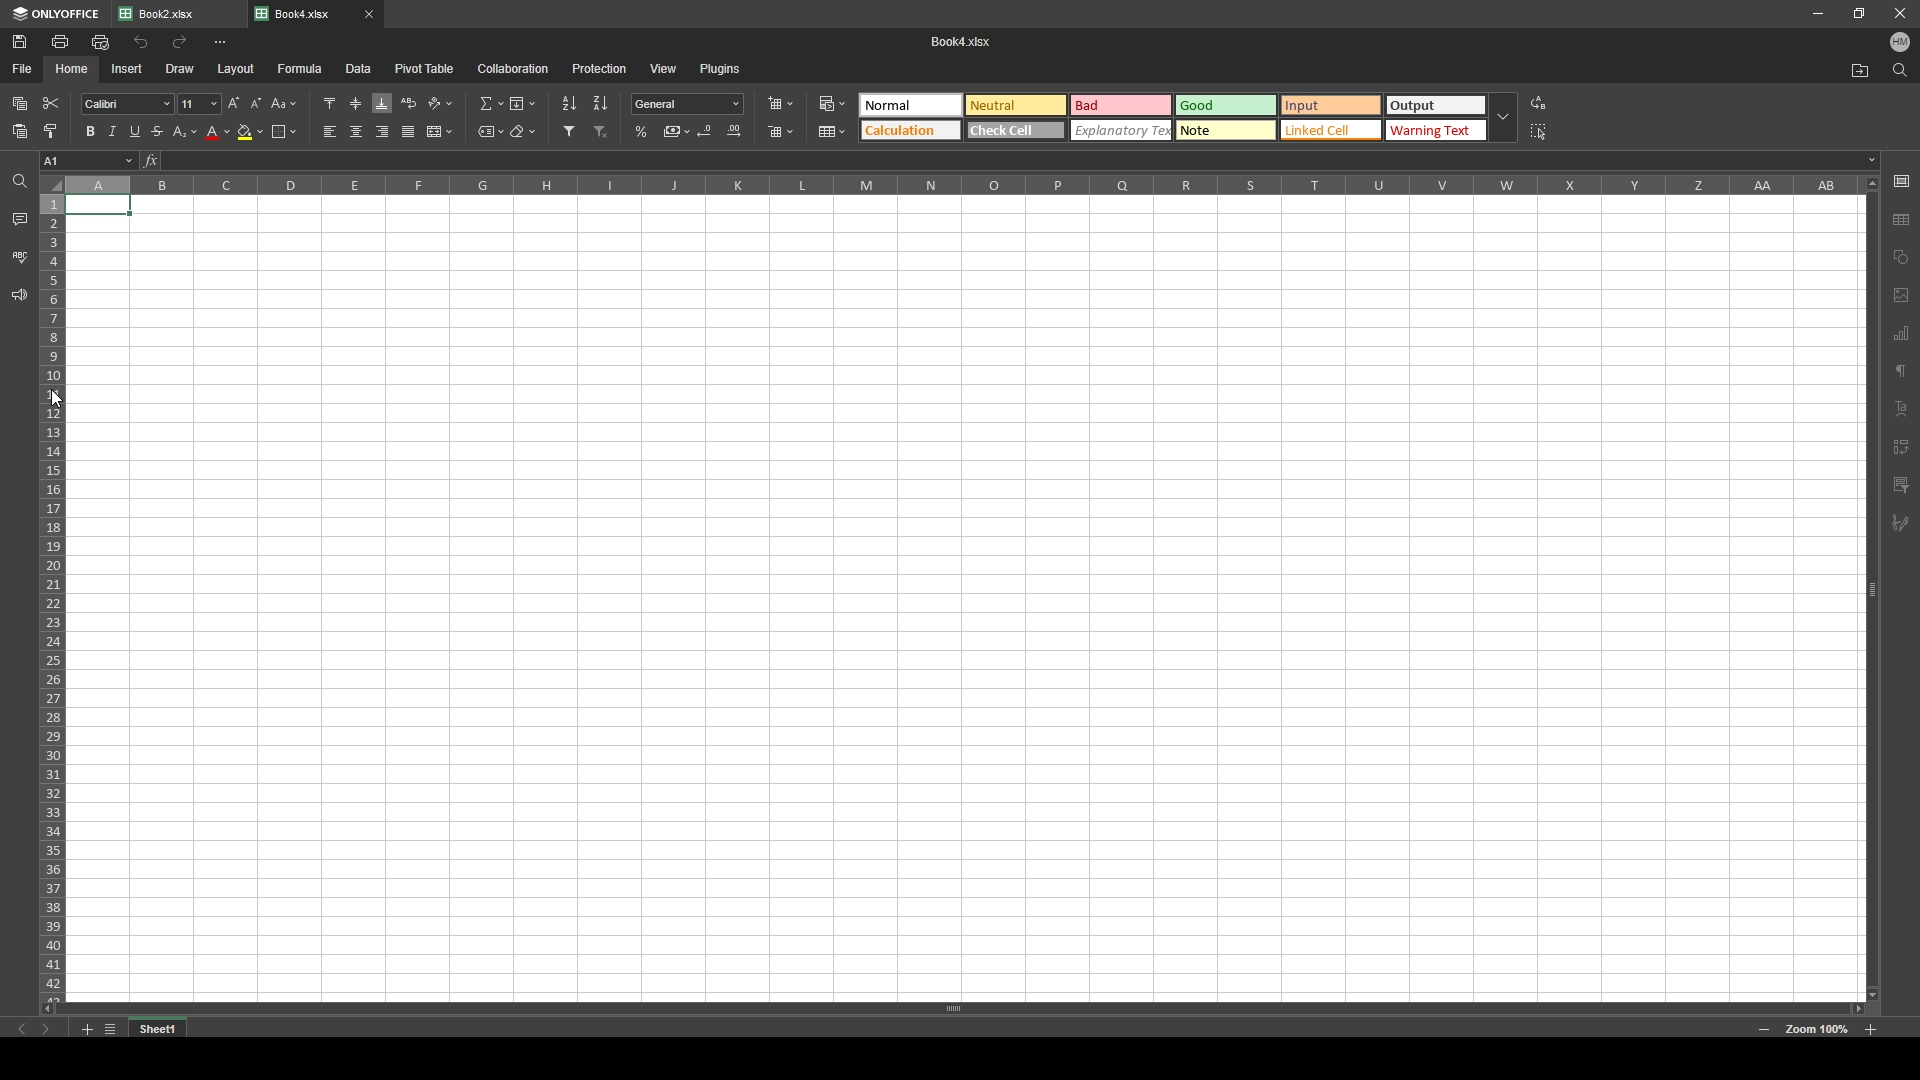  What do you see at coordinates (52, 584) in the screenshot?
I see `rows` at bounding box center [52, 584].